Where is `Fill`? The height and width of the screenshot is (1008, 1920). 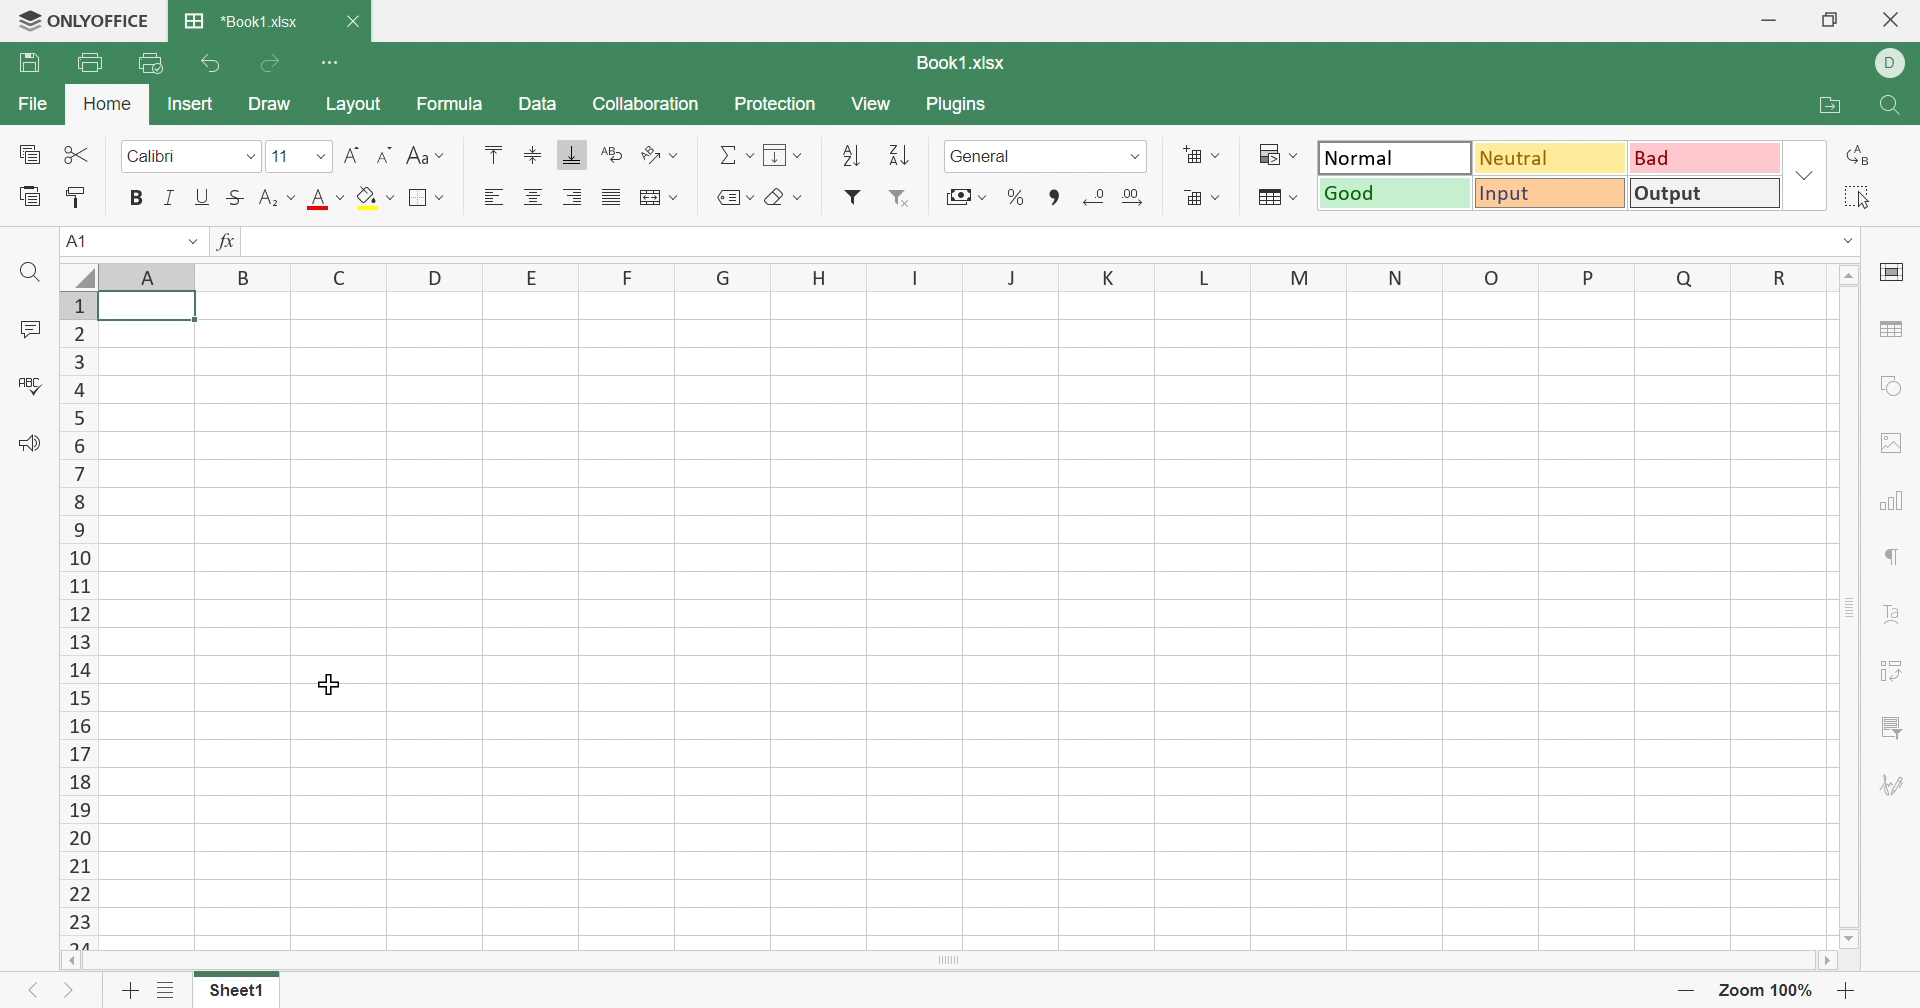
Fill is located at coordinates (779, 155).